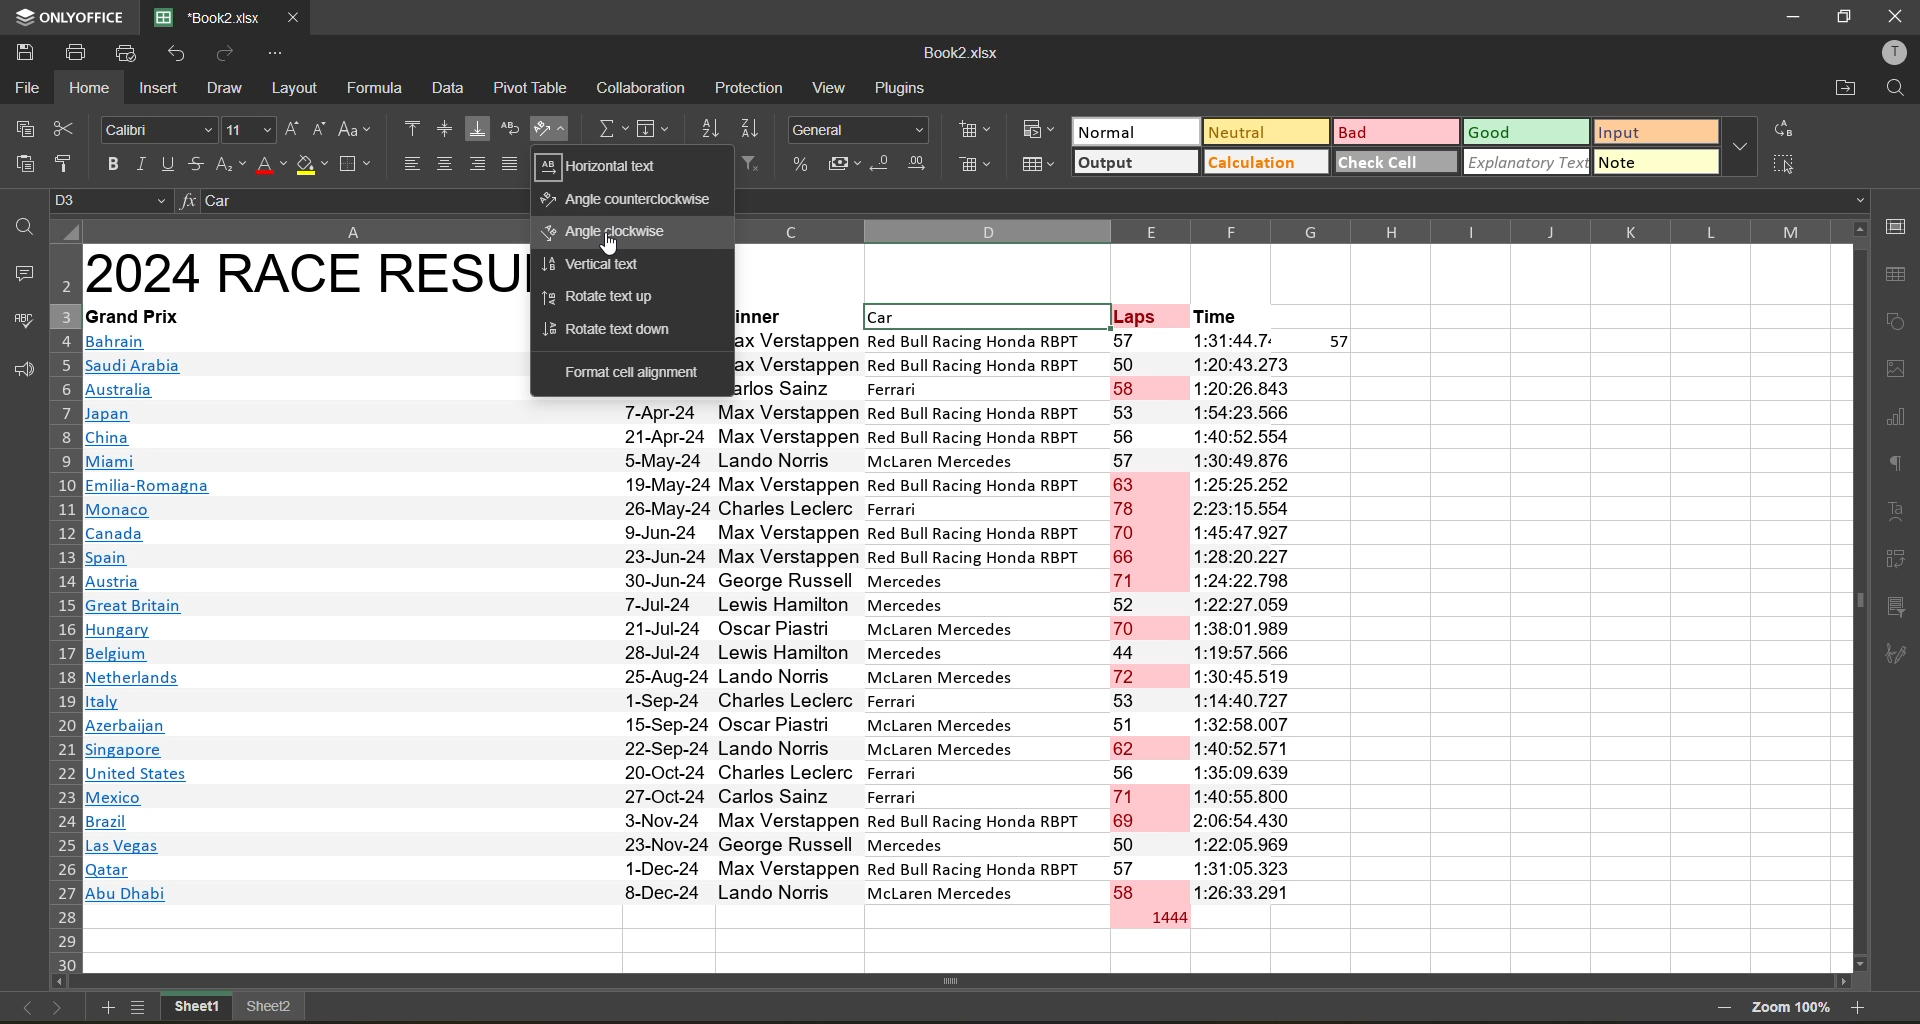 The image size is (1920, 1024). Describe the element at coordinates (1854, 200) in the screenshot. I see `Drop down` at that location.